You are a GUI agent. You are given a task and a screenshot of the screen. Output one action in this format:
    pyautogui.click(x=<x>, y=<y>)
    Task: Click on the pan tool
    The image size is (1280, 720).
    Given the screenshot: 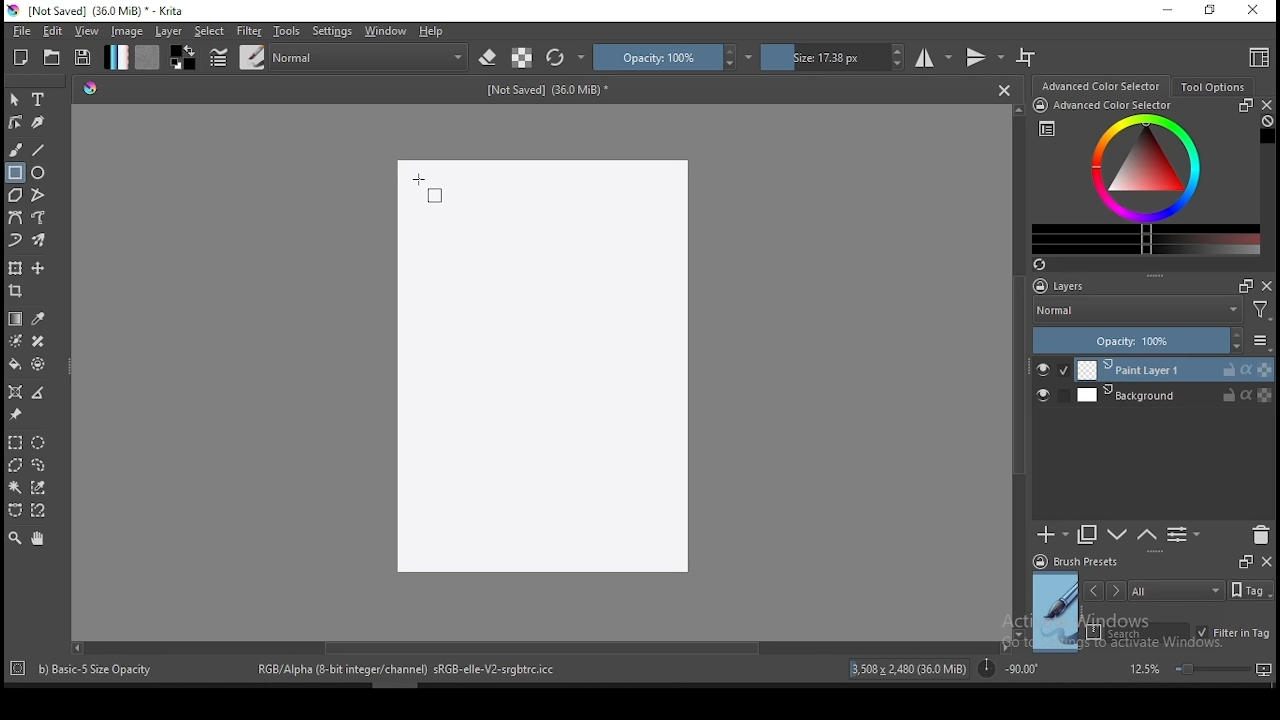 What is the action you would take?
    pyautogui.click(x=36, y=539)
    